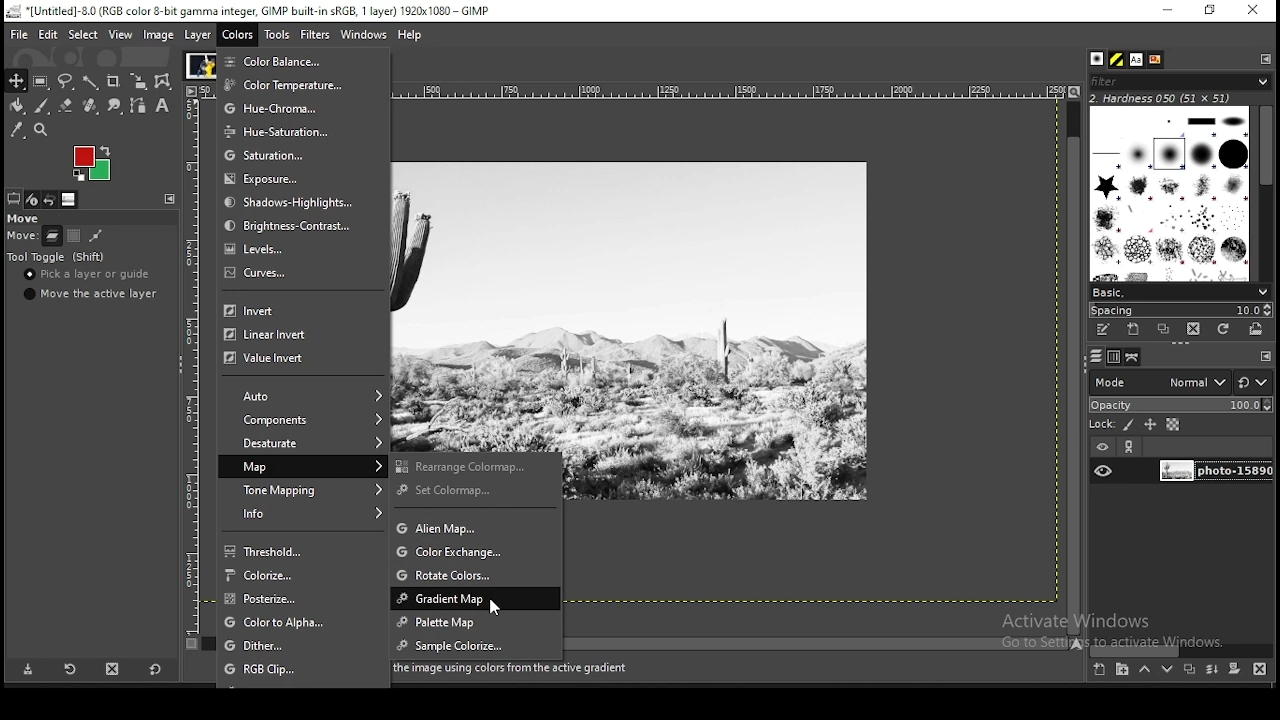  Describe the element at coordinates (115, 104) in the screenshot. I see `smudge tool` at that location.